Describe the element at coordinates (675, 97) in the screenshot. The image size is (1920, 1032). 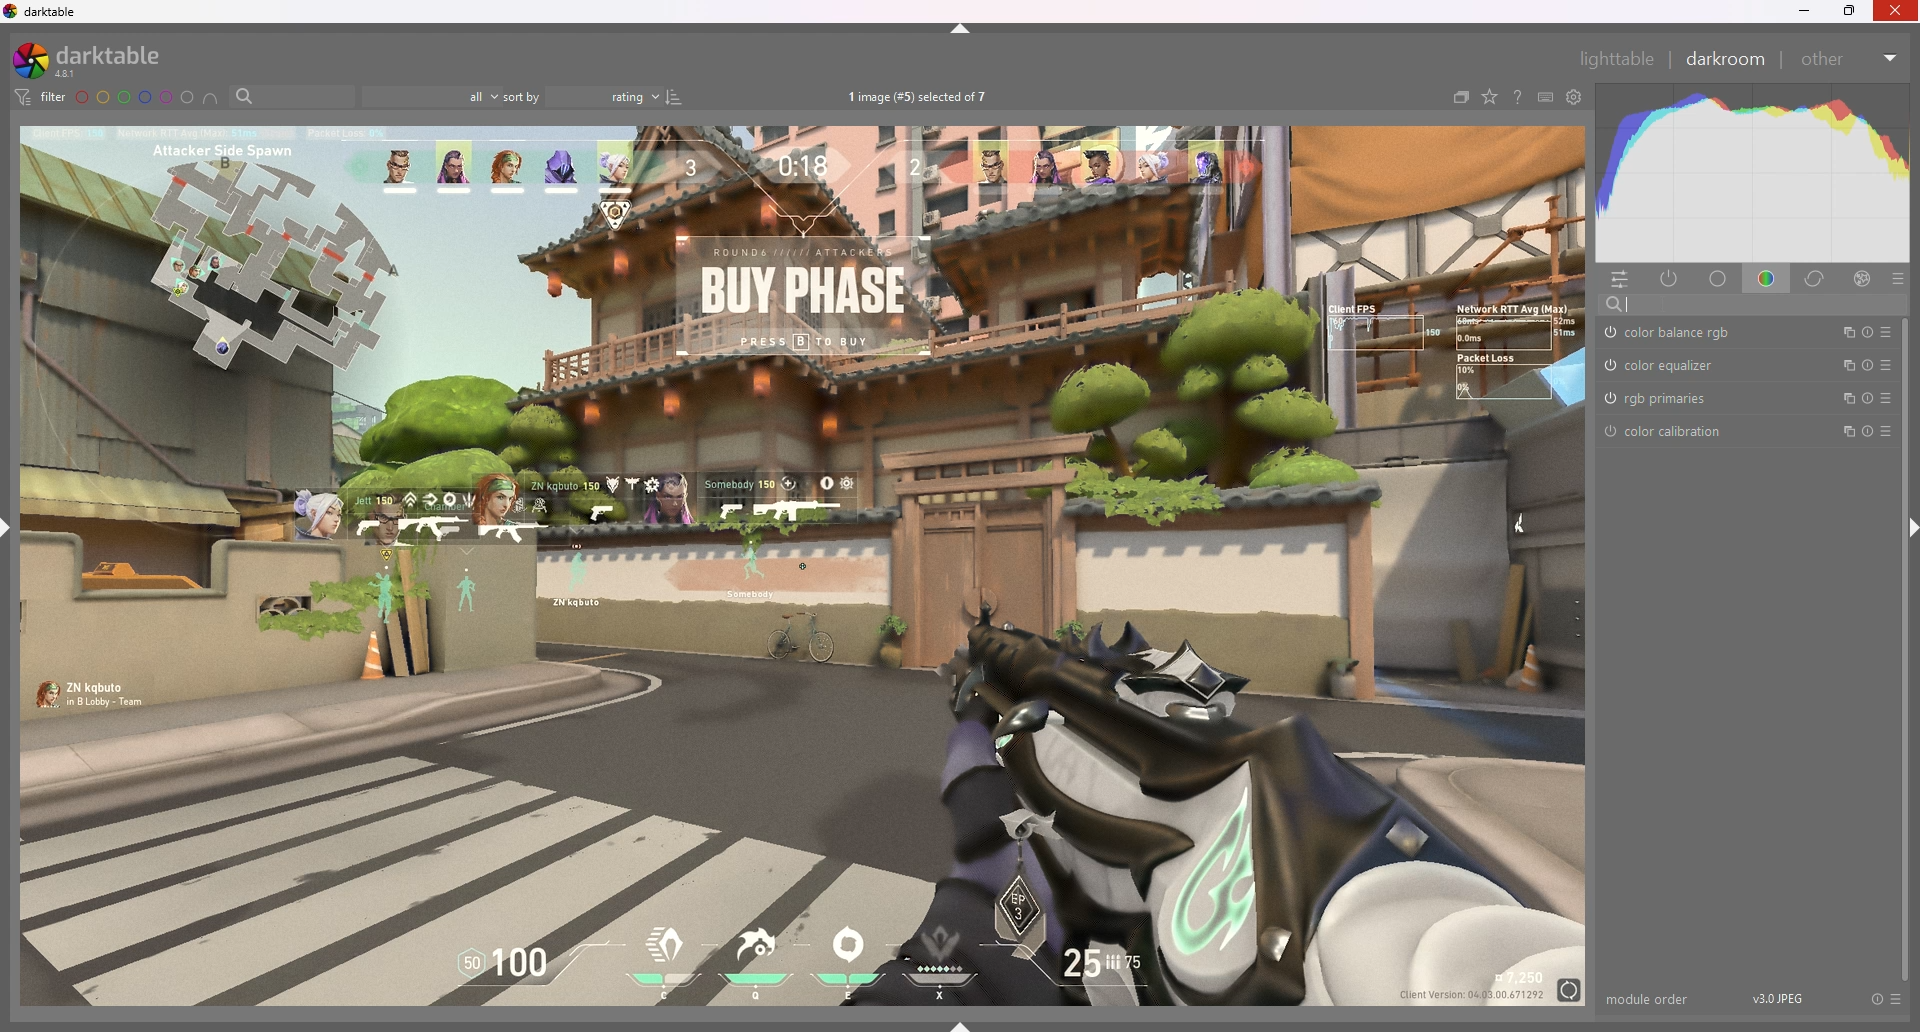
I see `reverse sort` at that location.